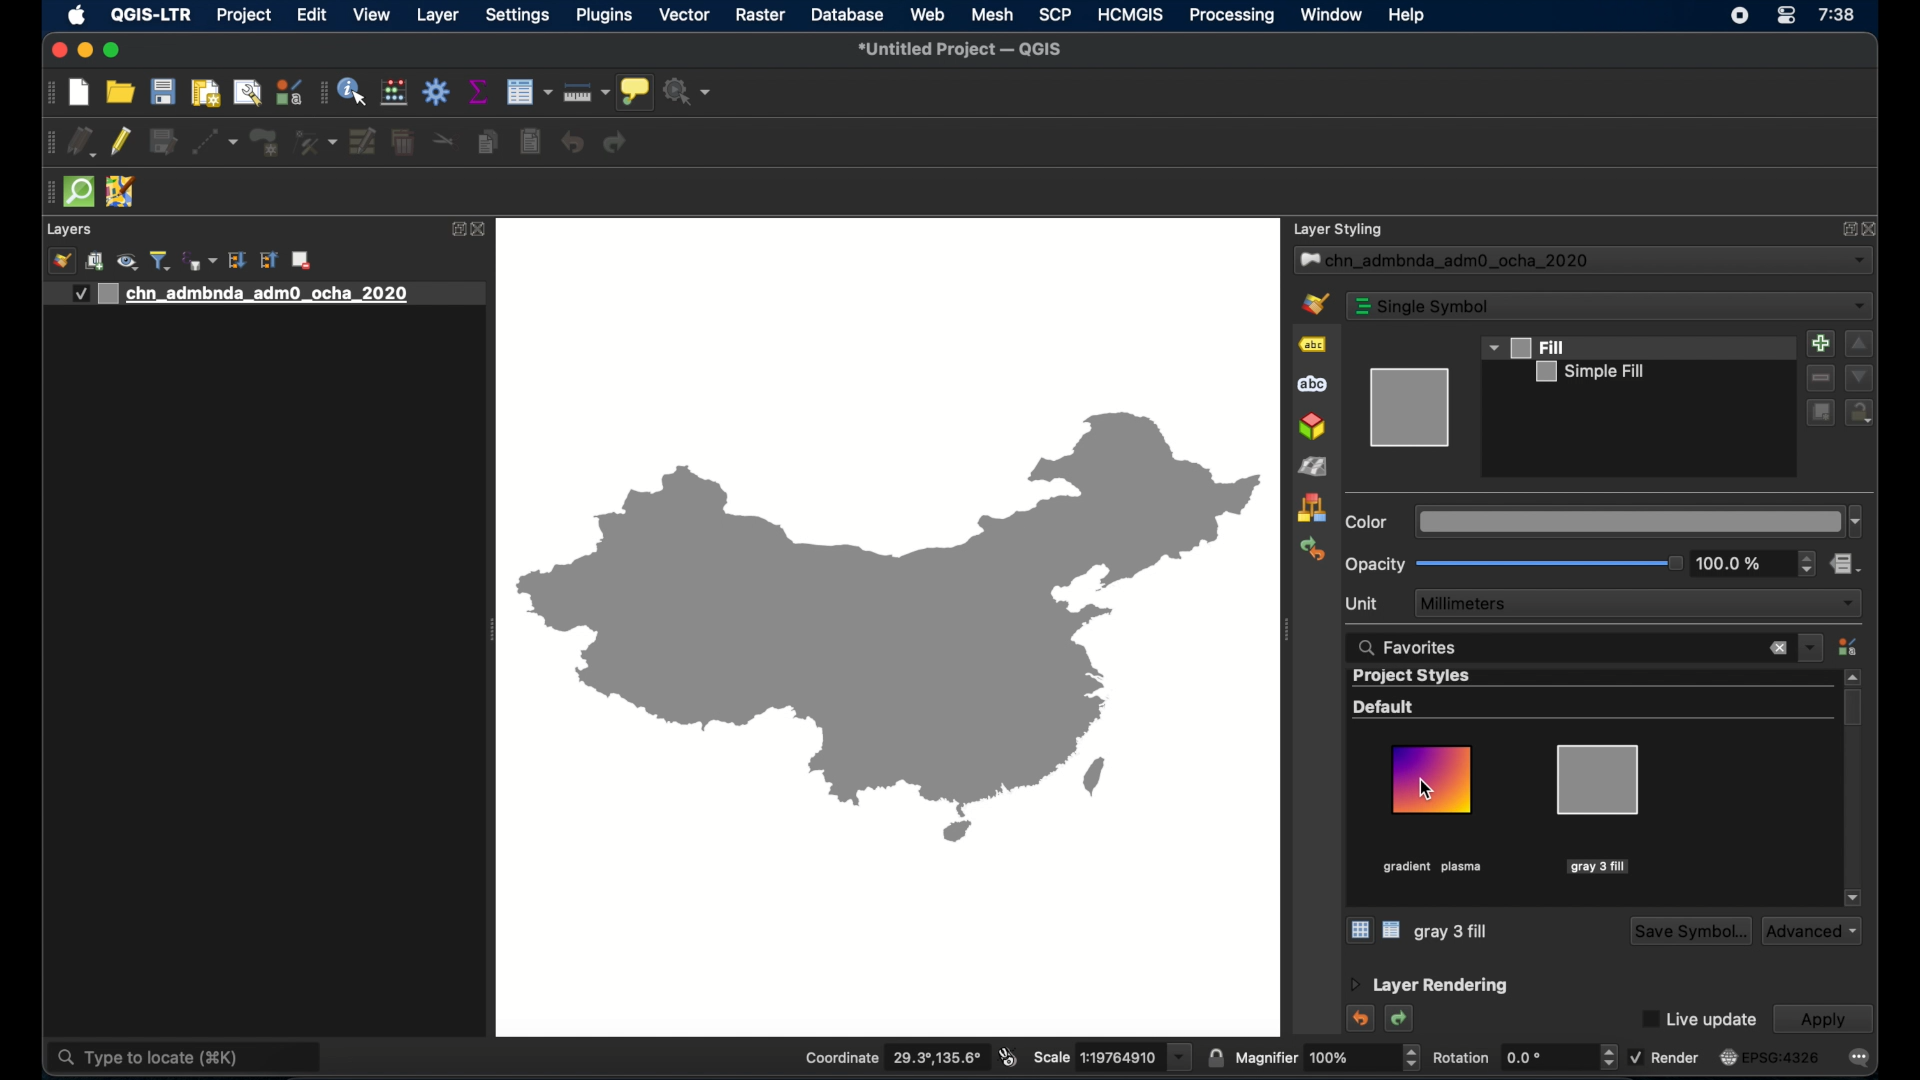 The width and height of the screenshot is (1920, 1080). Describe the element at coordinates (1509, 1058) in the screenshot. I see `rotation` at that location.